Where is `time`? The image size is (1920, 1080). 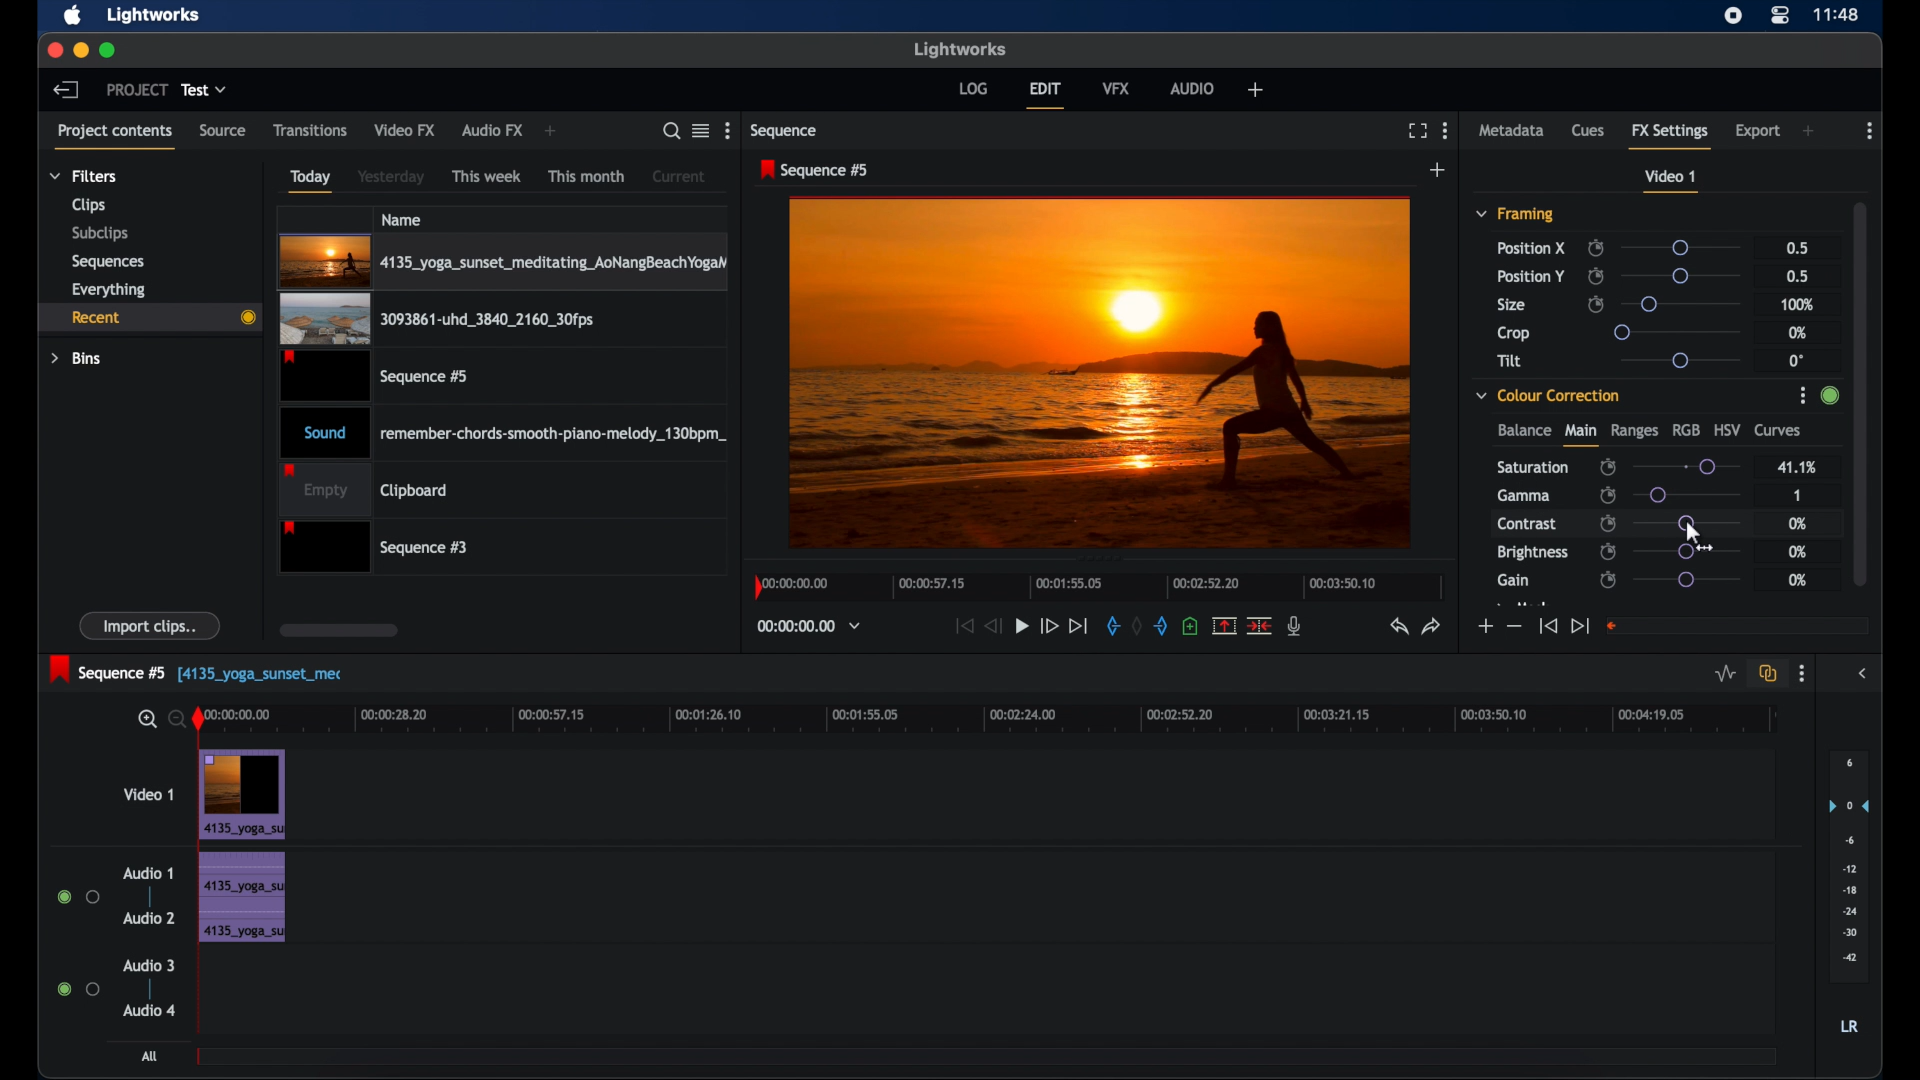
time is located at coordinates (1838, 13).